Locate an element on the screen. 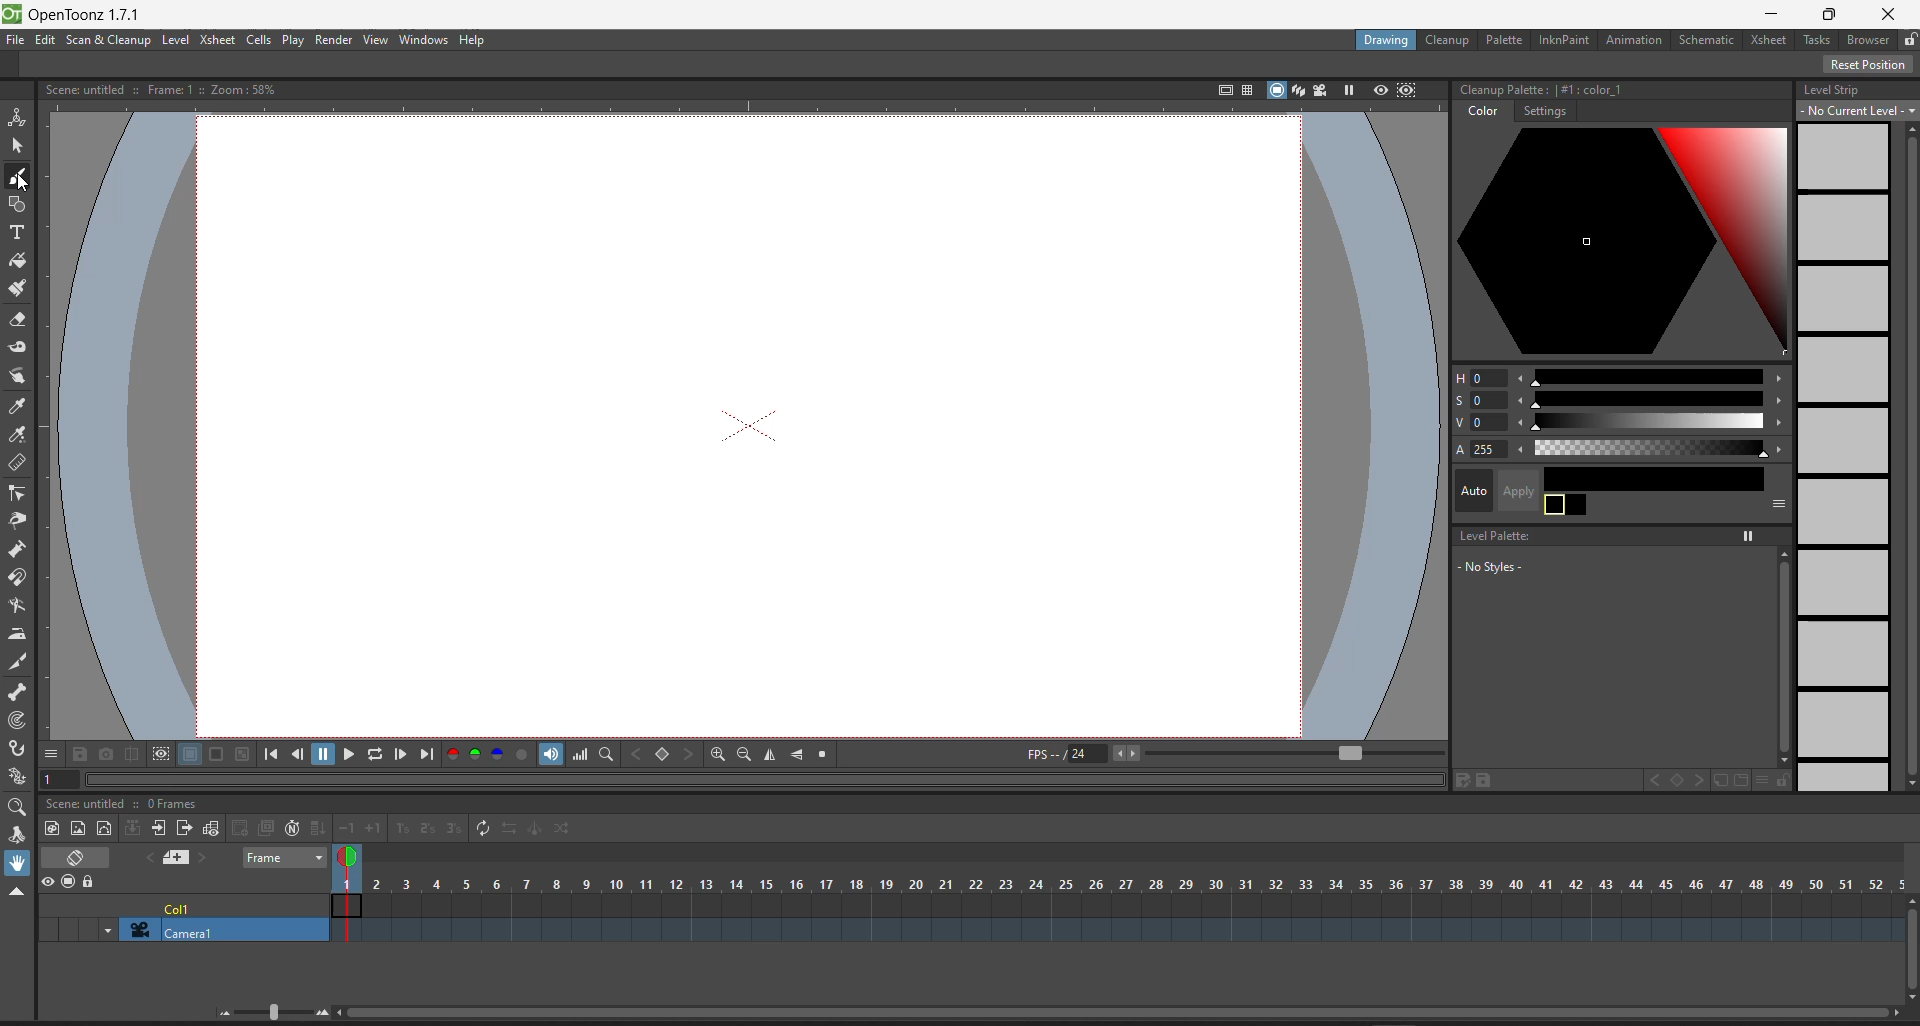  move right is located at coordinates (1778, 421).